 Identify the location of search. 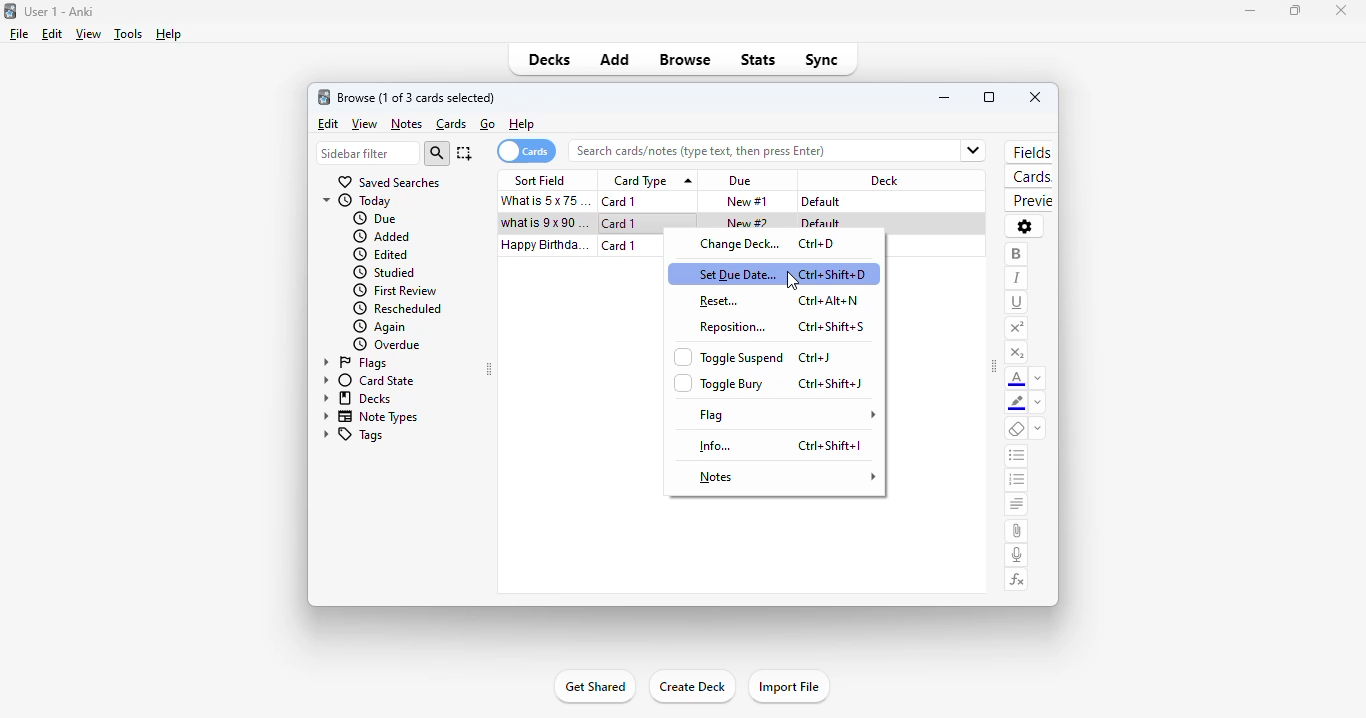
(437, 153).